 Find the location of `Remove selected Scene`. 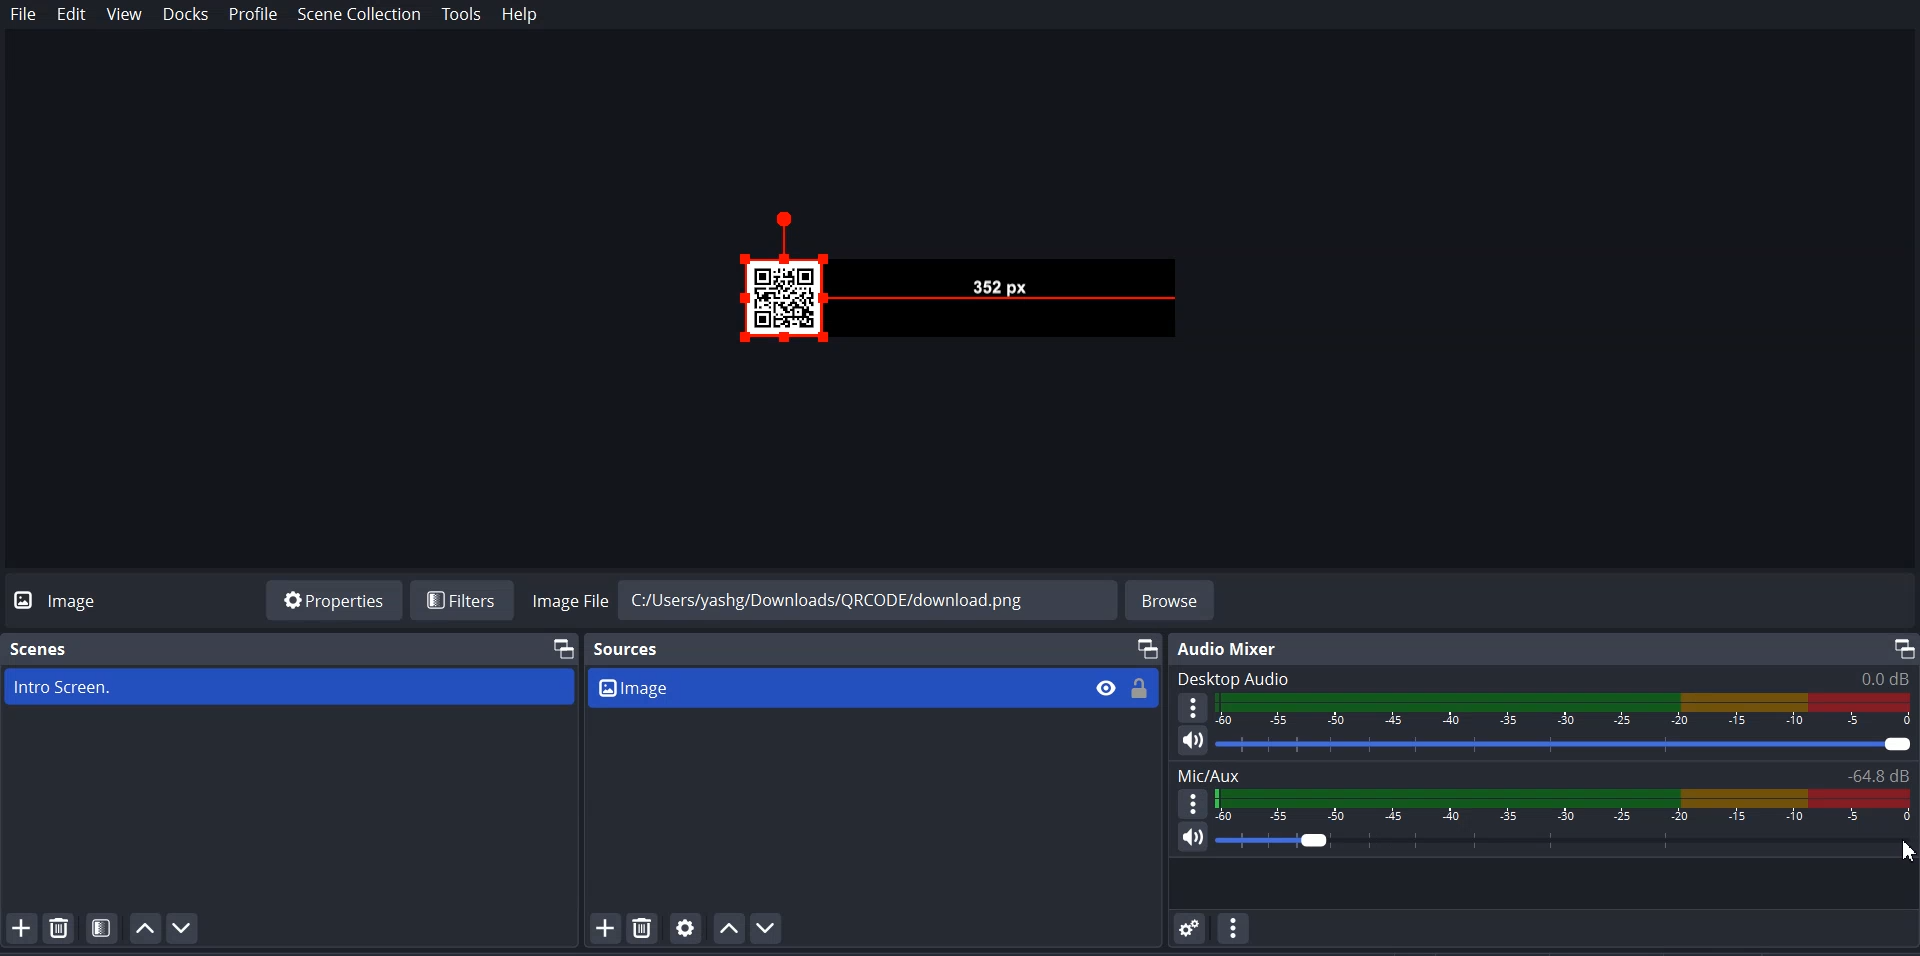

Remove selected Scene is located at coordinates (59, 927).